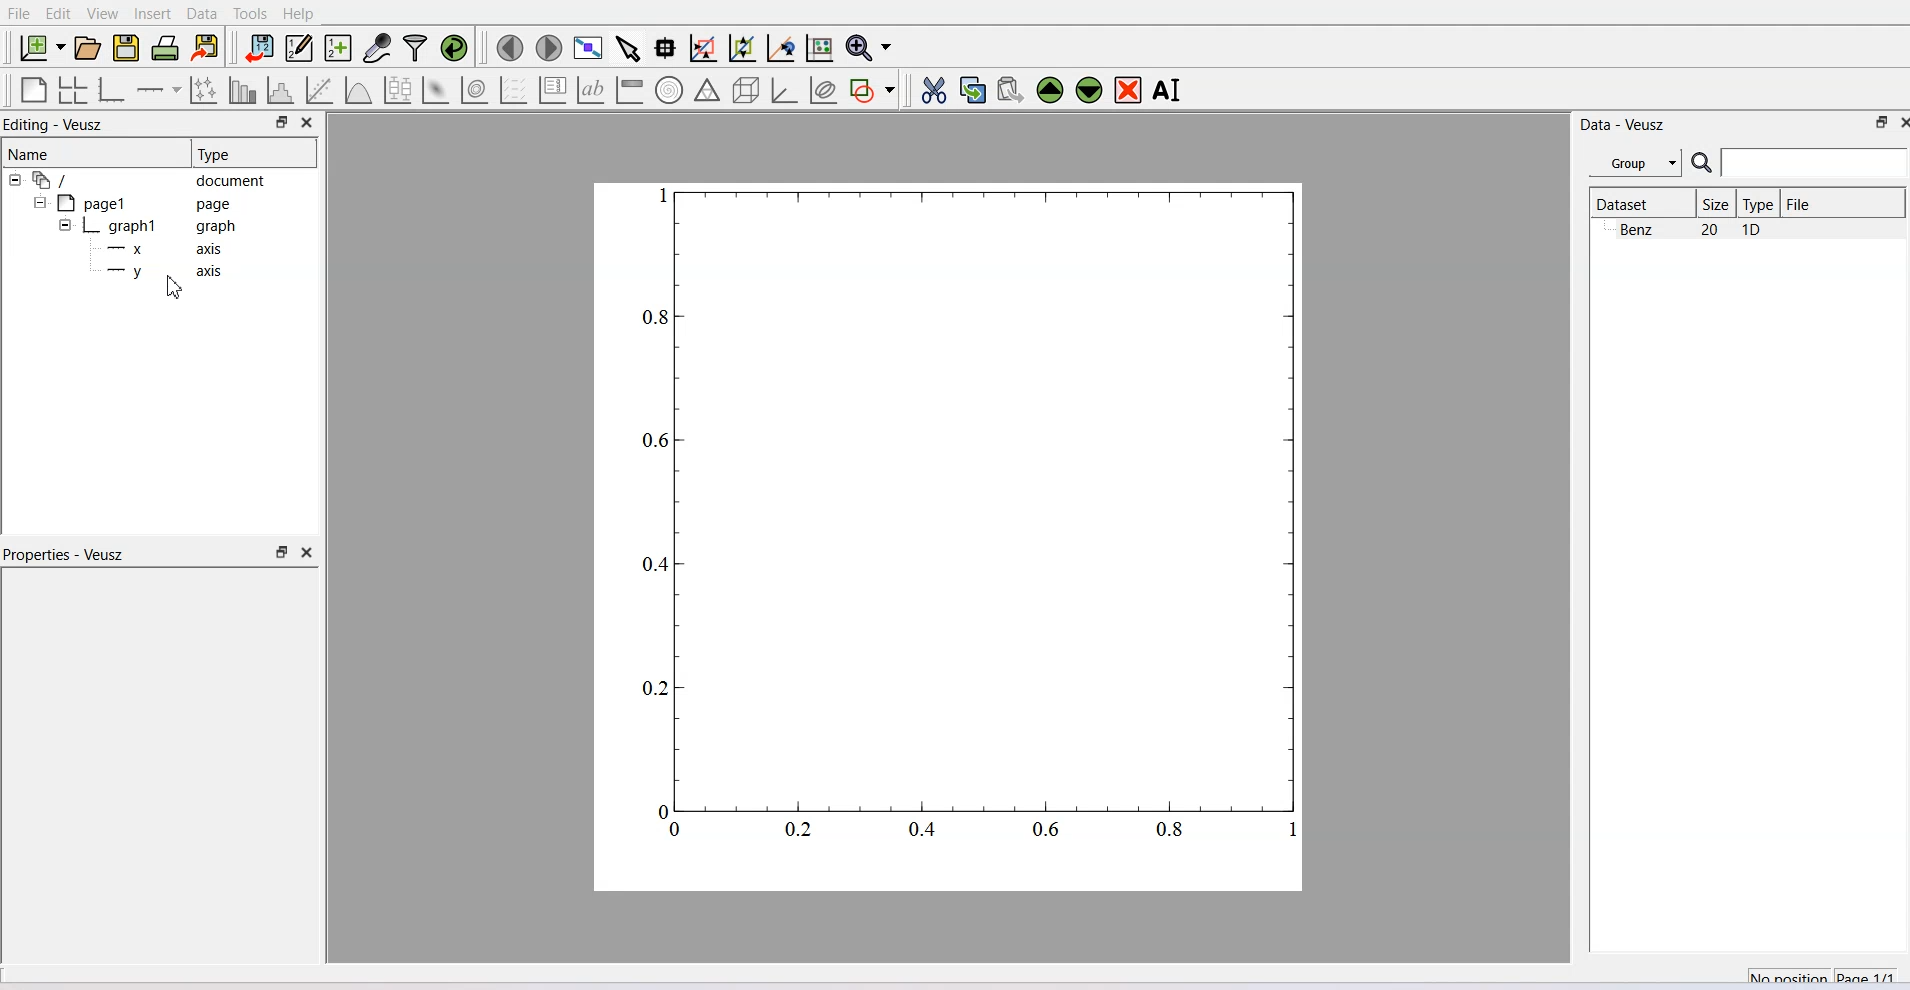 This screenshot has height=990, width=1910. What do you see at coordinates (398, 89) in the screenshot?
I see `Plot box plots` at bounding box center [398, 89].